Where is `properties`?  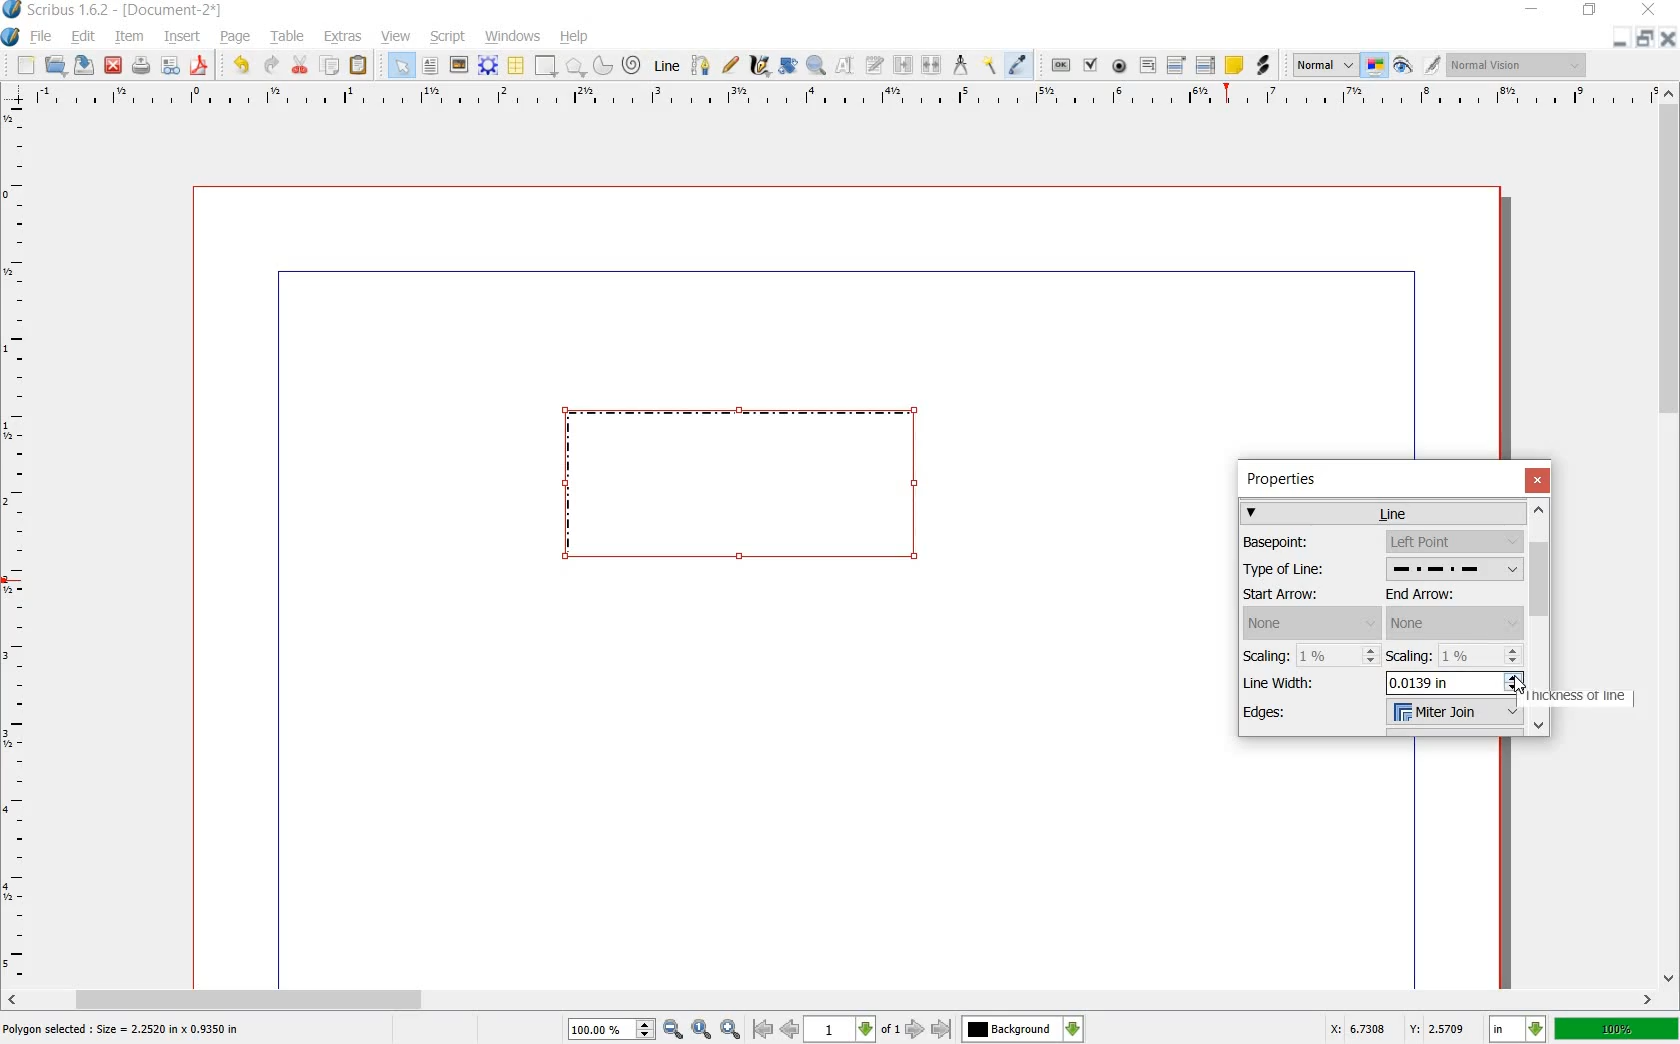
properties is located at coordinates (1290, 479).